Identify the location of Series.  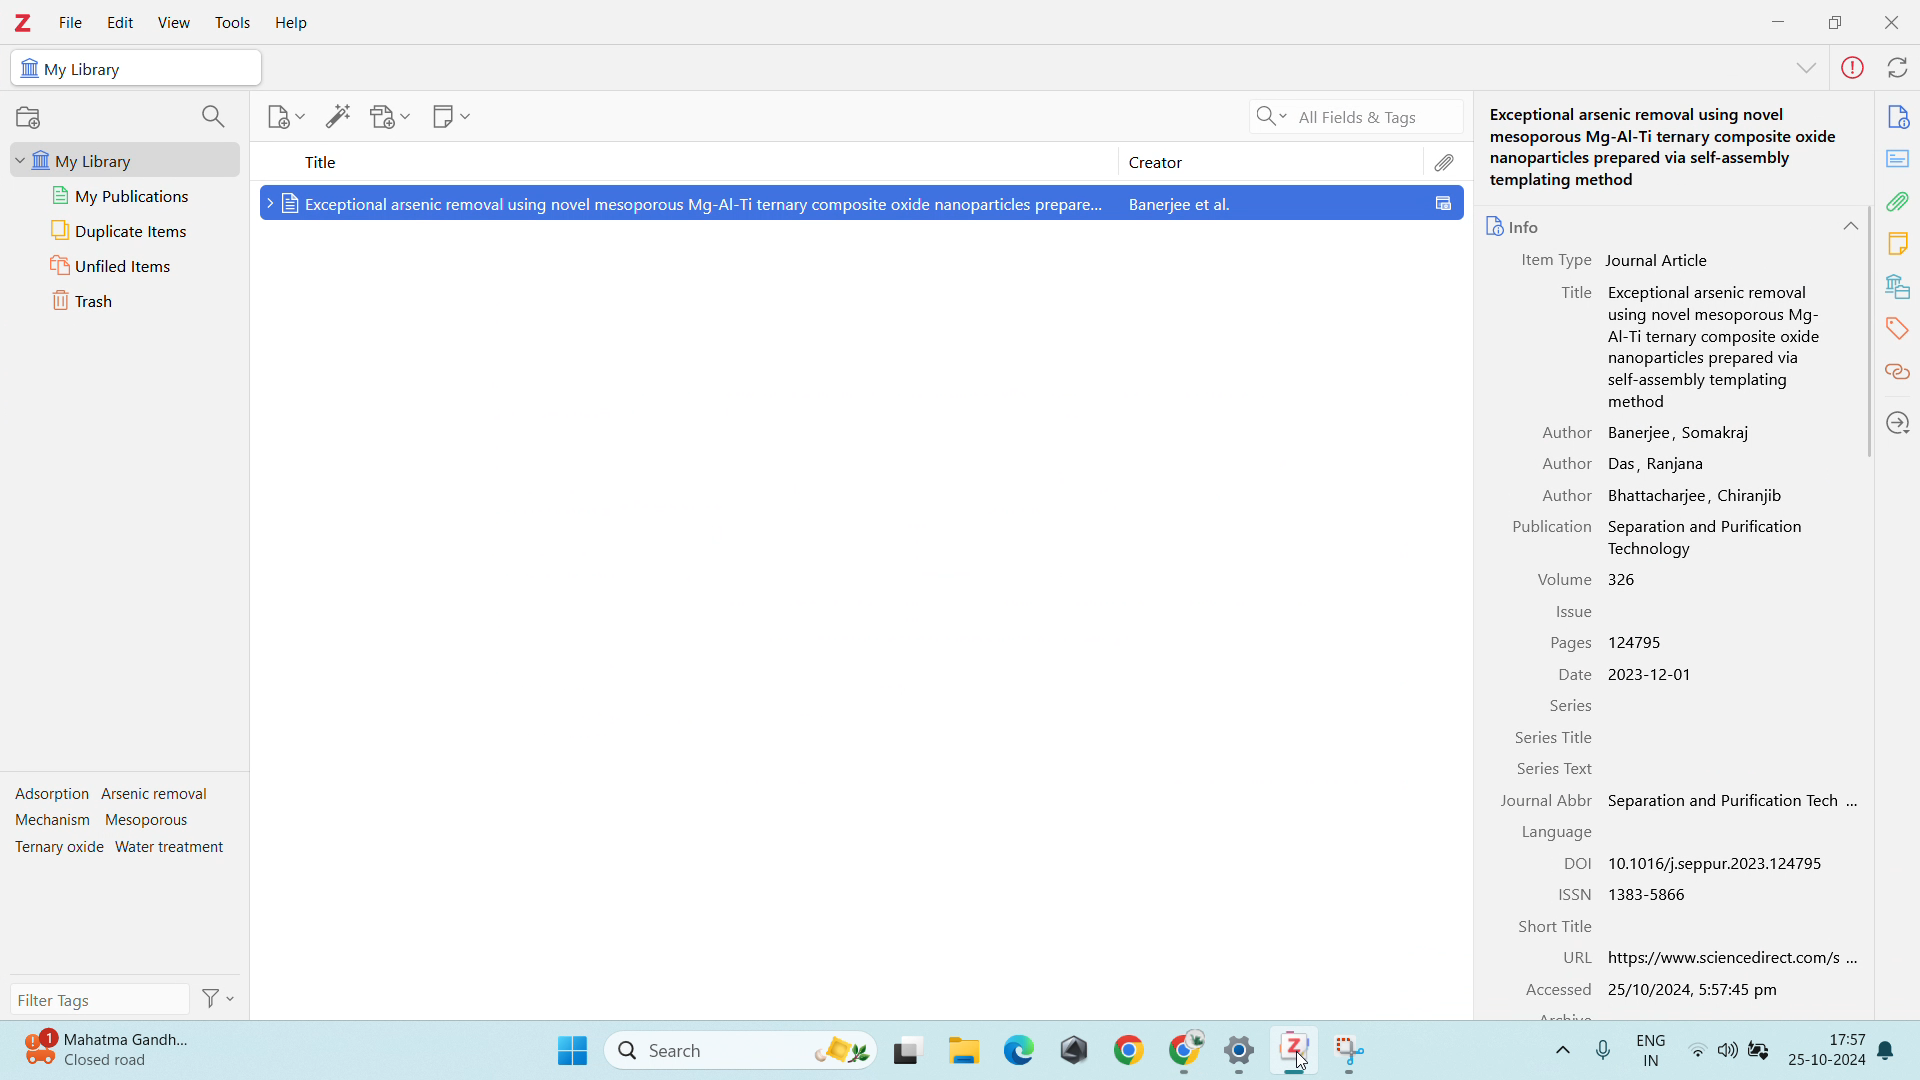
(1573, 707).